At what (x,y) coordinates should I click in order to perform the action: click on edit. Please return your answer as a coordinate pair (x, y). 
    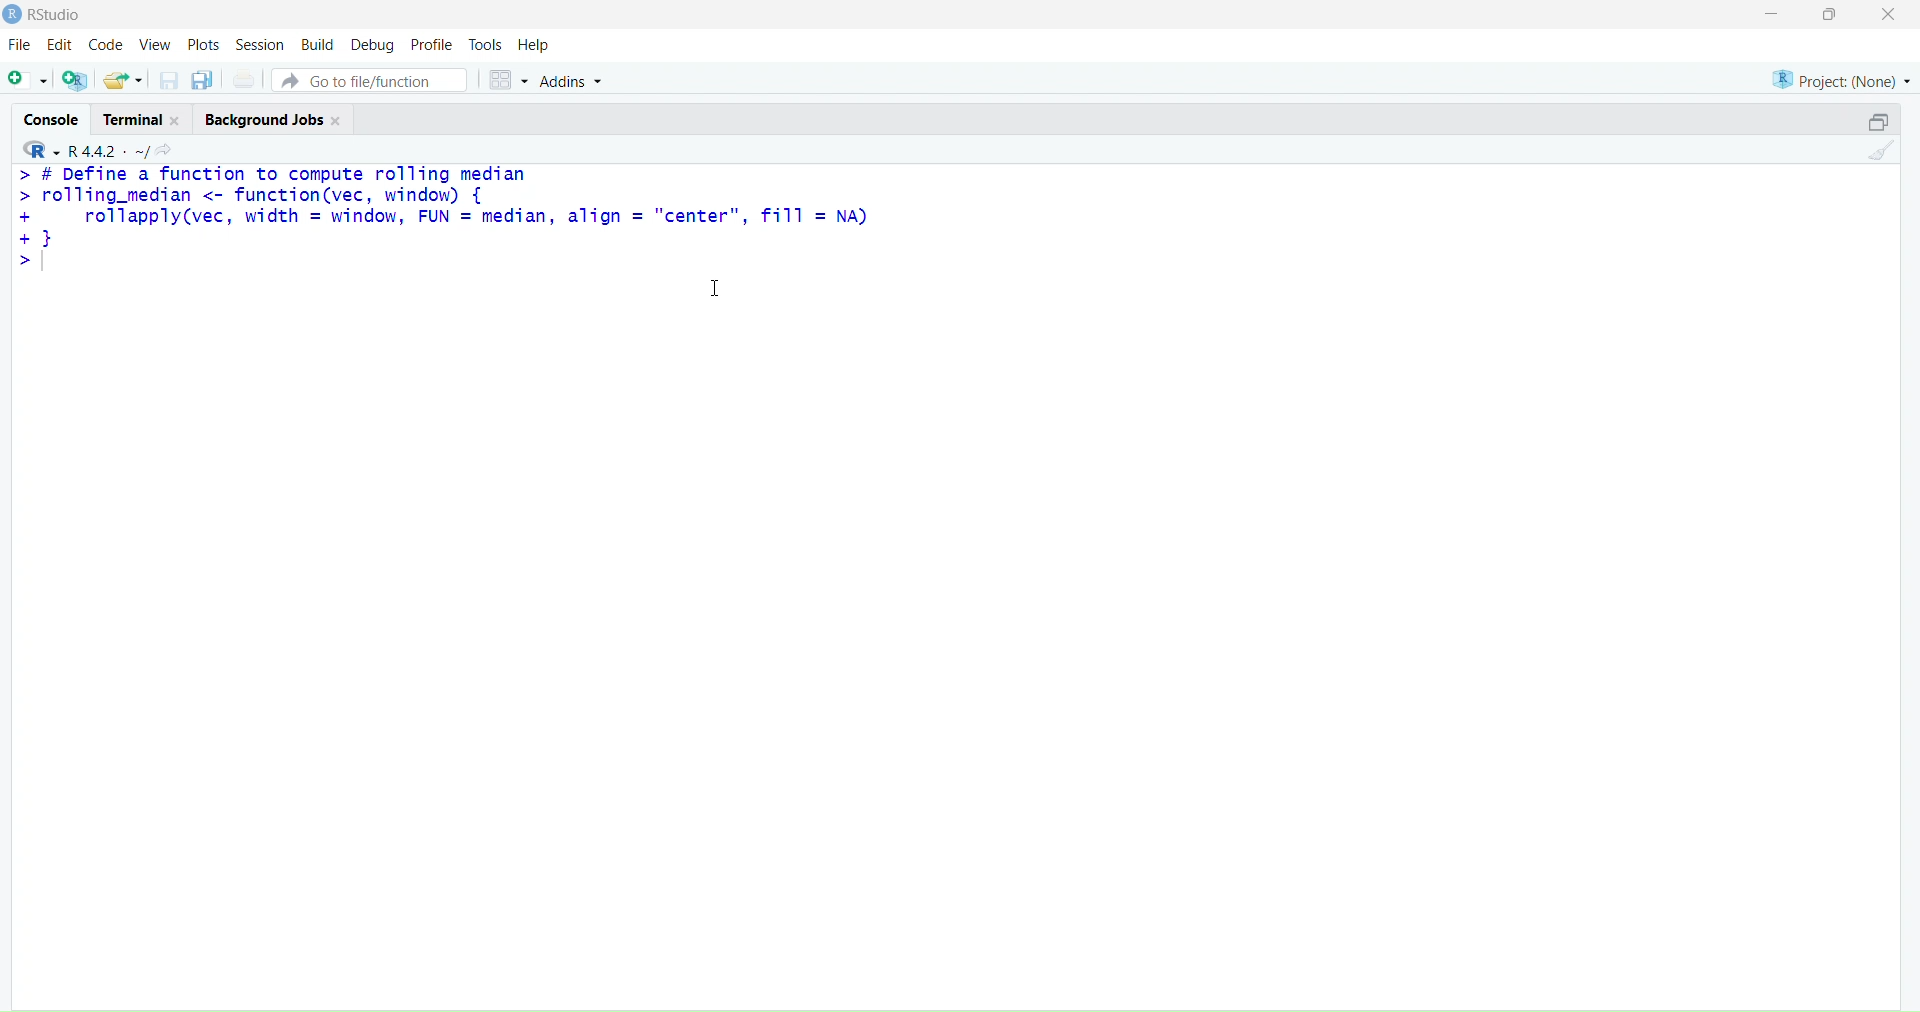
    Looking at the image, I should click on (60, 45).